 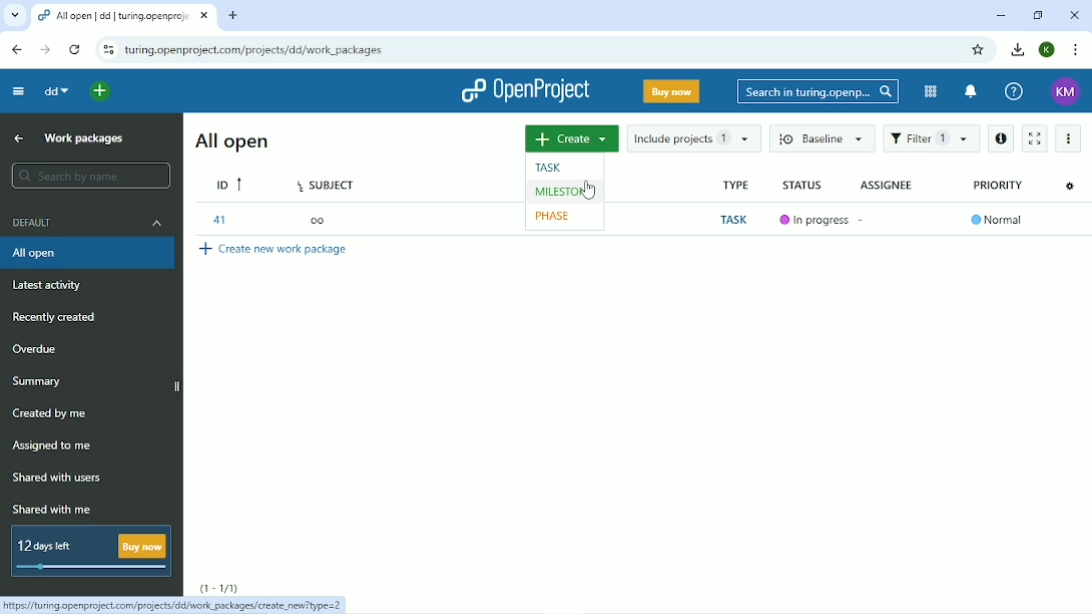 What do you see at coordinates (693, 138) in the screenshot?
I see `Include projects 1` at bounding box center [693, 138].